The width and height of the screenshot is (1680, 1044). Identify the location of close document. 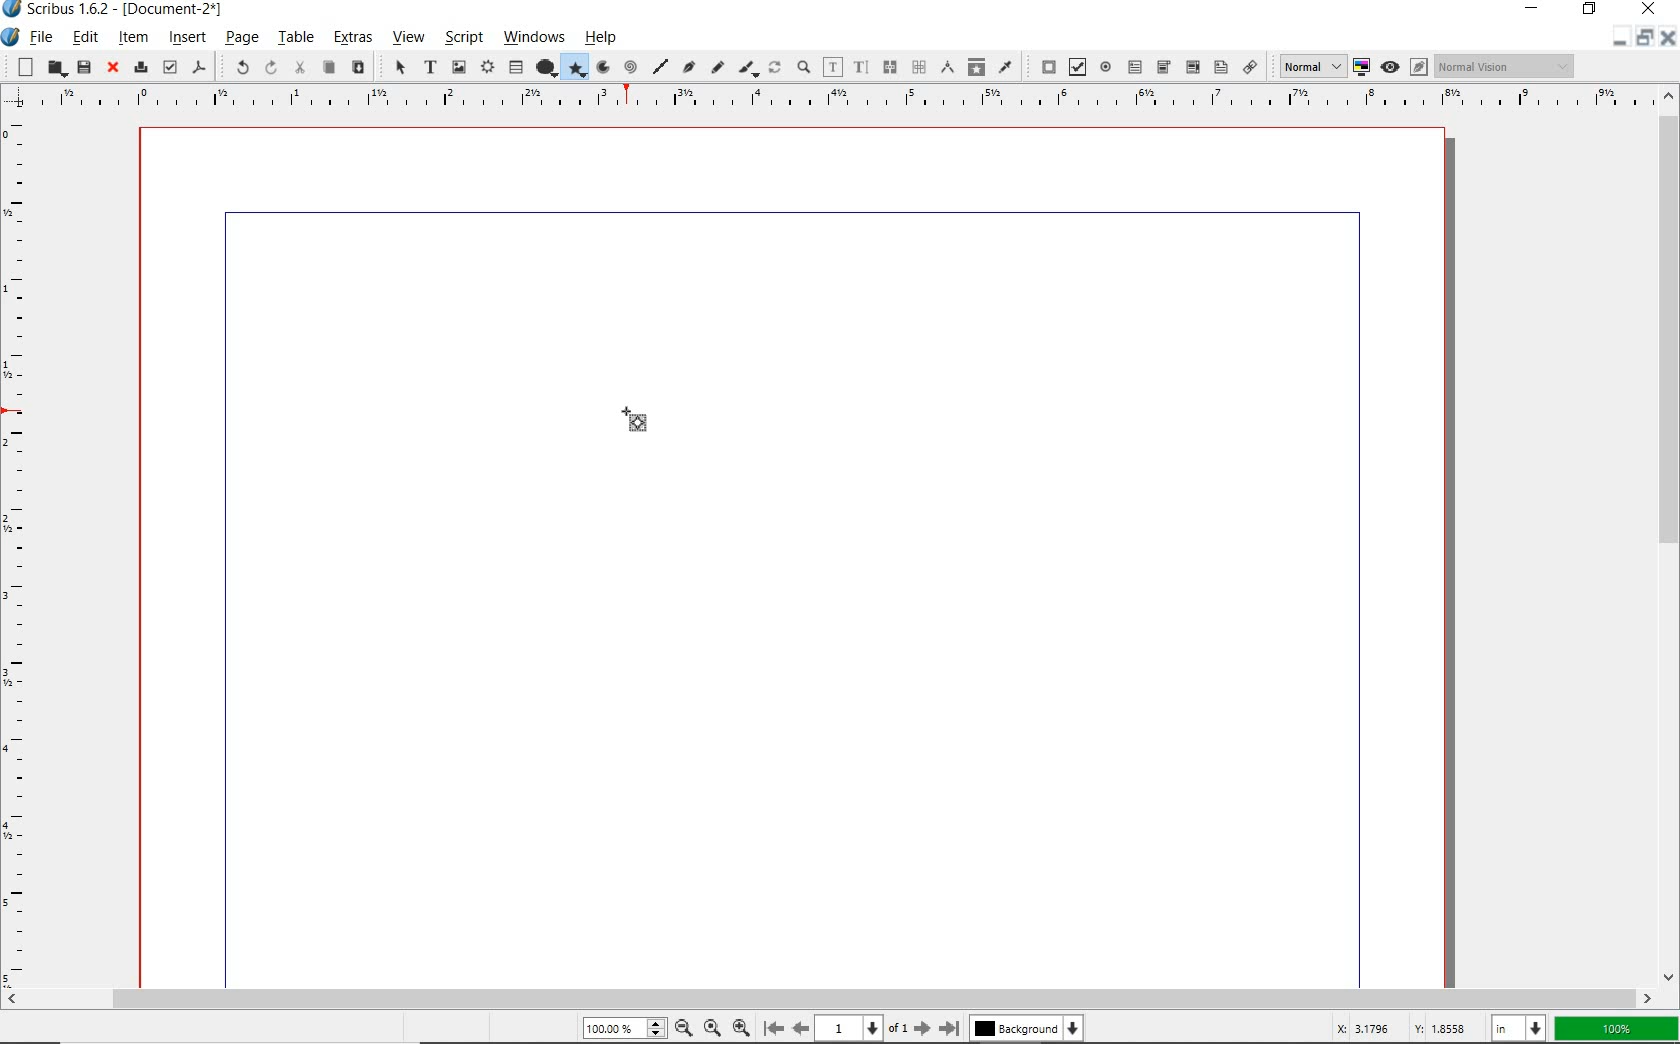
(1666, 37).